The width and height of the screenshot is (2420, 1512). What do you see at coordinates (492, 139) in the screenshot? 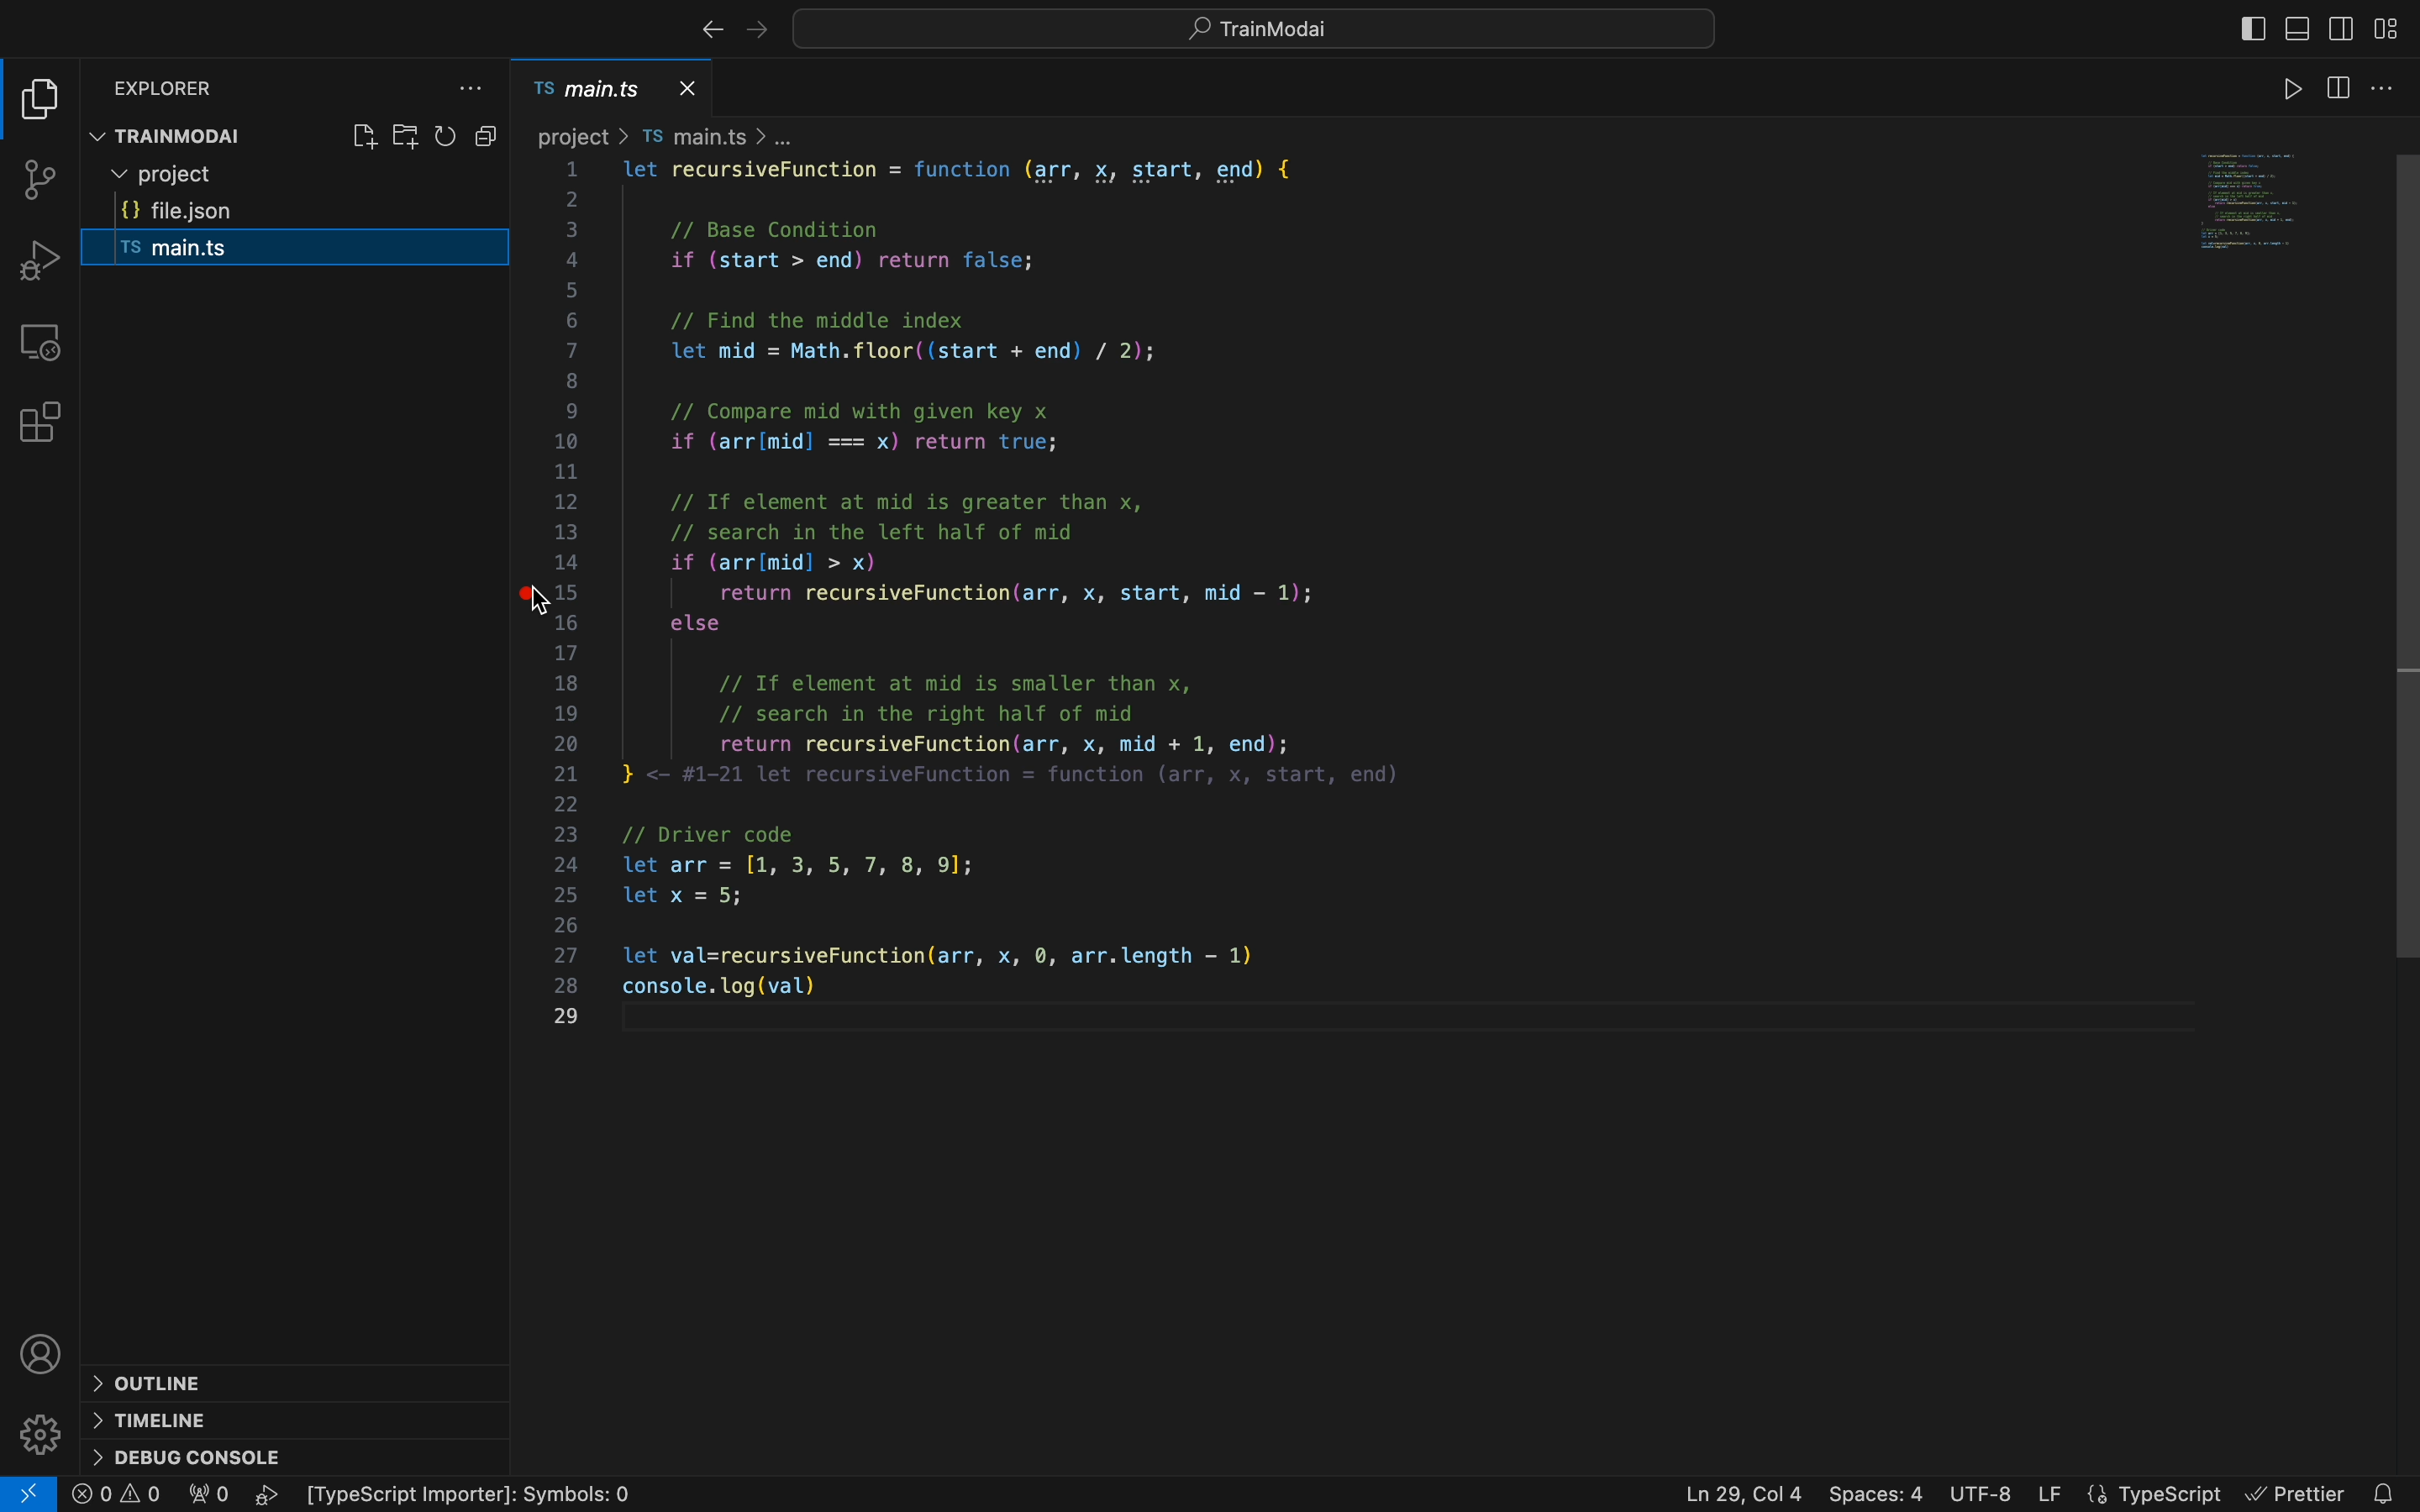
I see `` at bounding box center [492, 139].